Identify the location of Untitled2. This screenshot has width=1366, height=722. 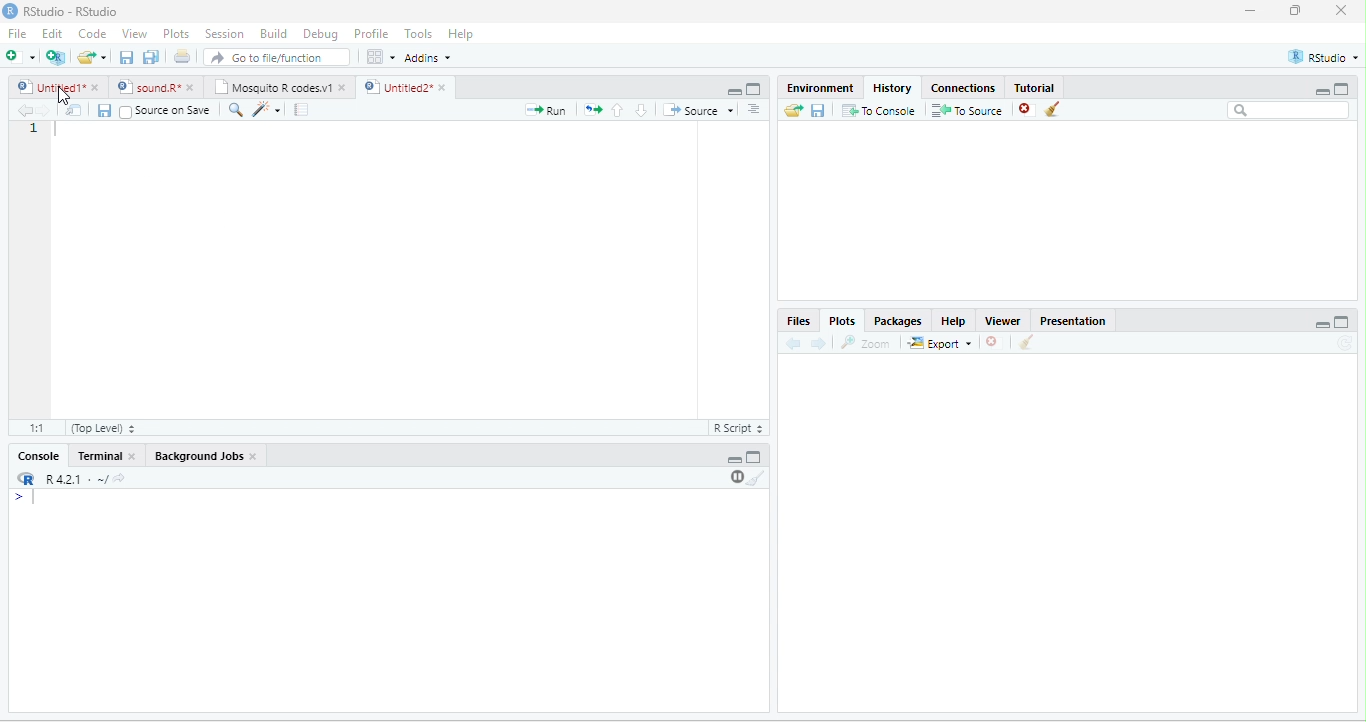
(396, 87).